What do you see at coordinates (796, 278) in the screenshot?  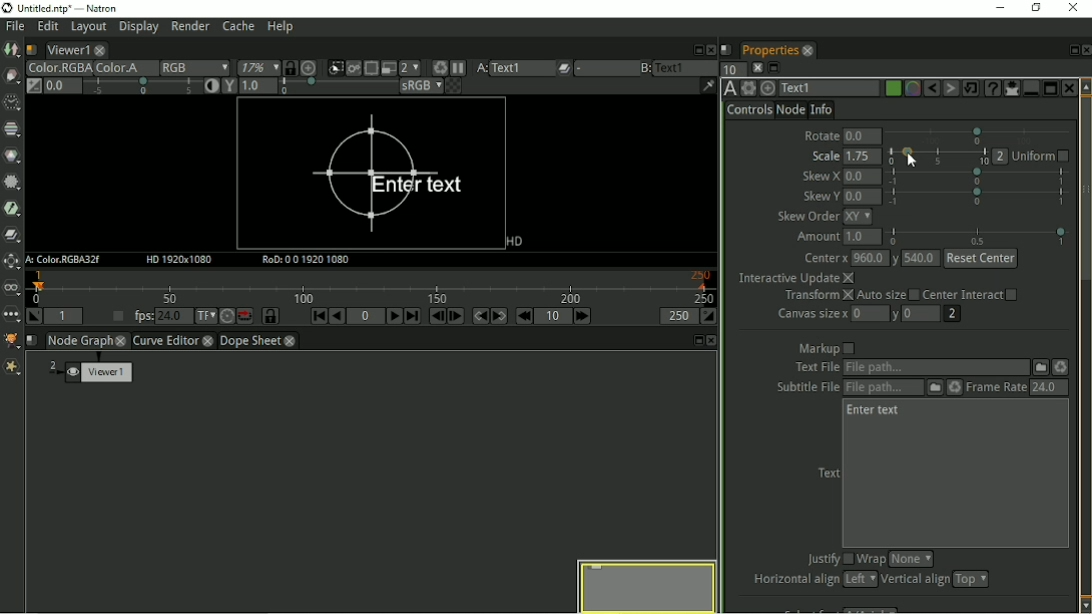 I see `Interactive update` at bounding box center [796, 278].